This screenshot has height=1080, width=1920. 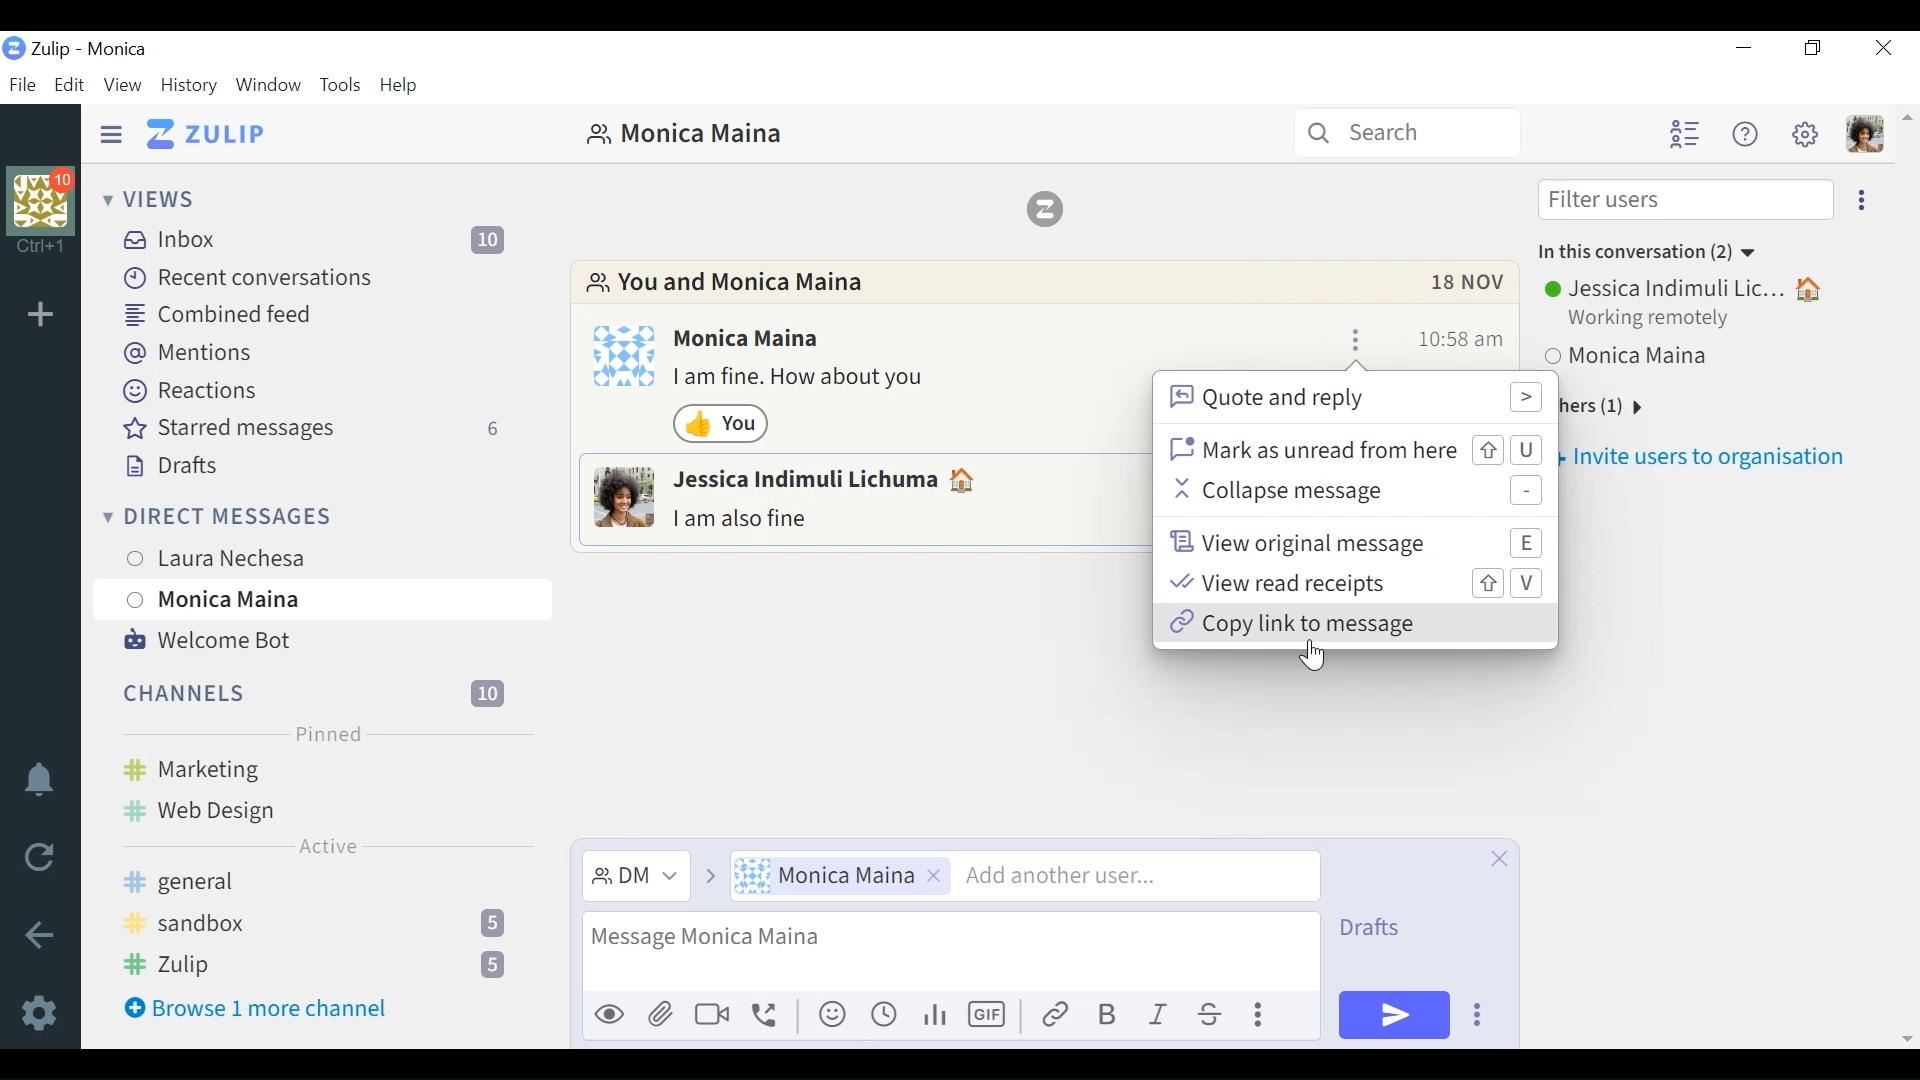 What do you see at coordinates (887, 1014) in the screenshot?
I see `recents` at bounding box center [887, 1014].